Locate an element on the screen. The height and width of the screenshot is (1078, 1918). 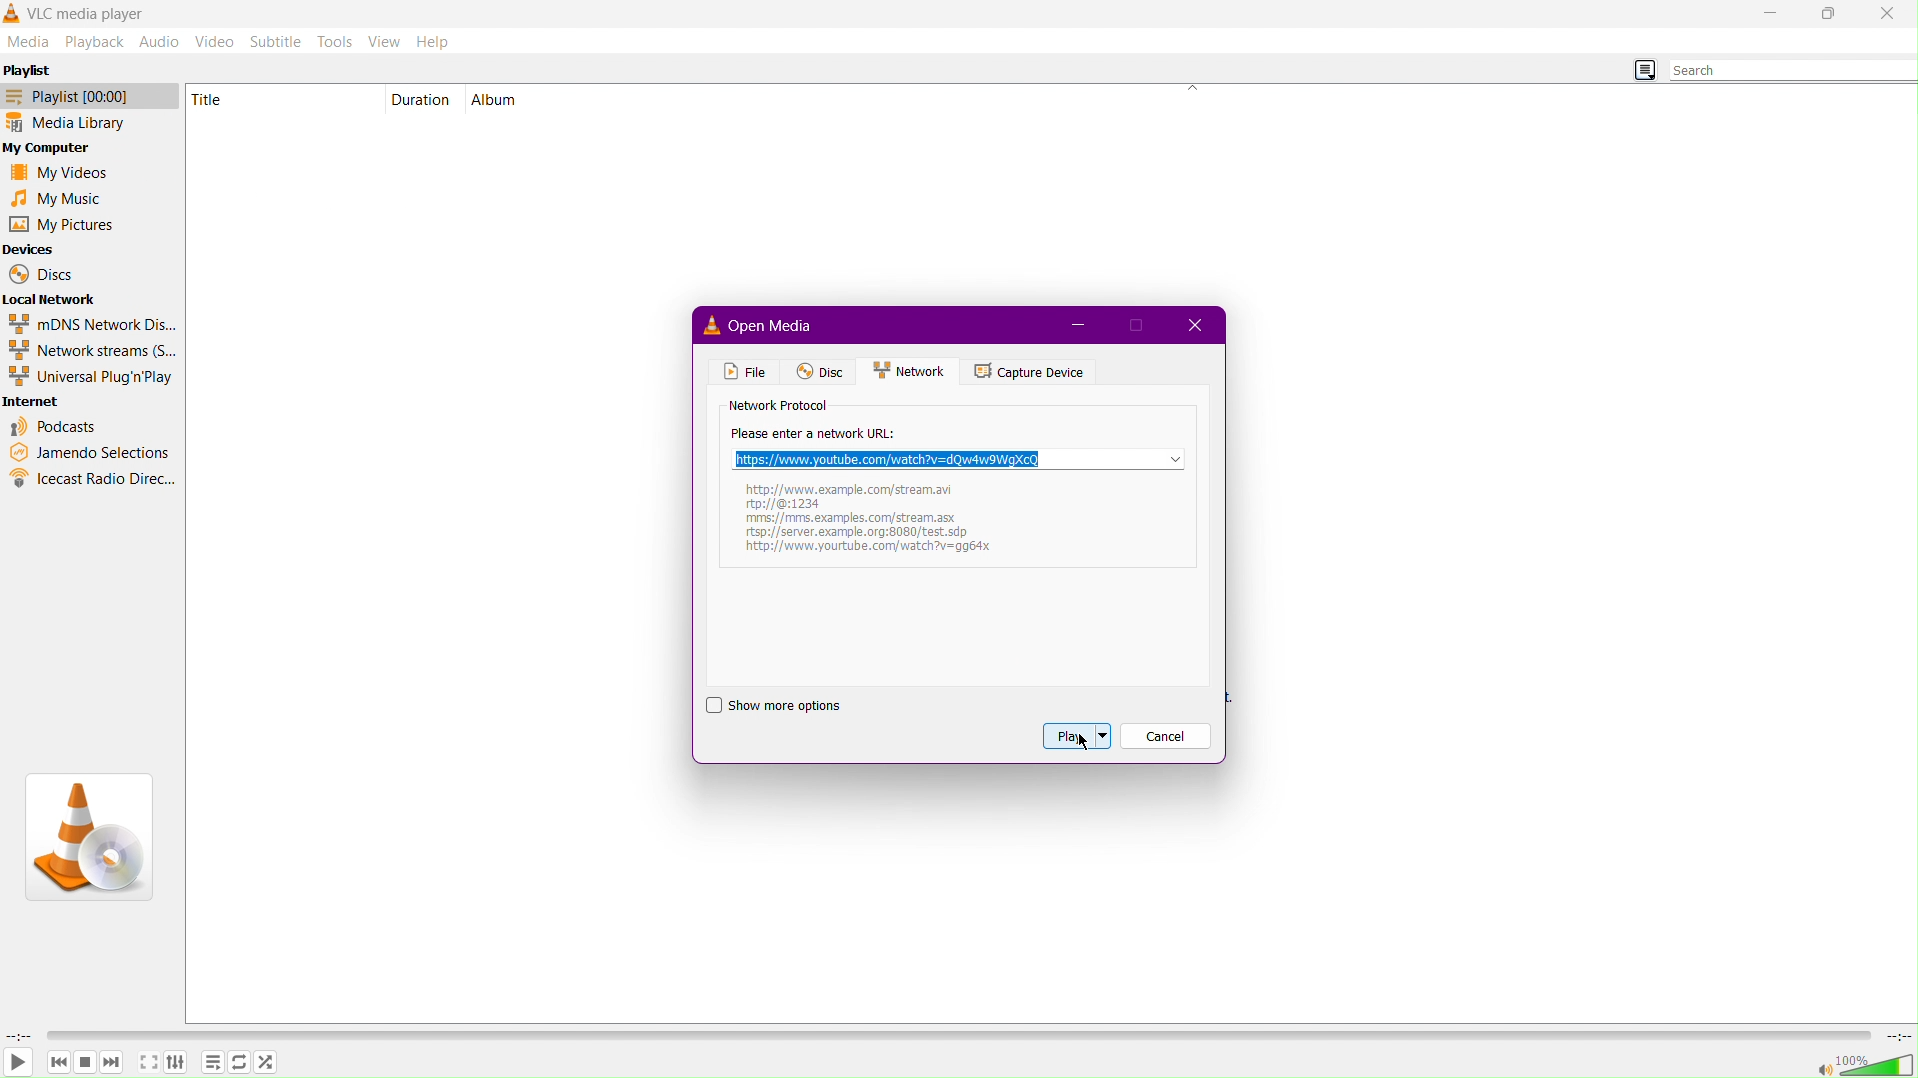
Audio is located at coordinates (160, 39).